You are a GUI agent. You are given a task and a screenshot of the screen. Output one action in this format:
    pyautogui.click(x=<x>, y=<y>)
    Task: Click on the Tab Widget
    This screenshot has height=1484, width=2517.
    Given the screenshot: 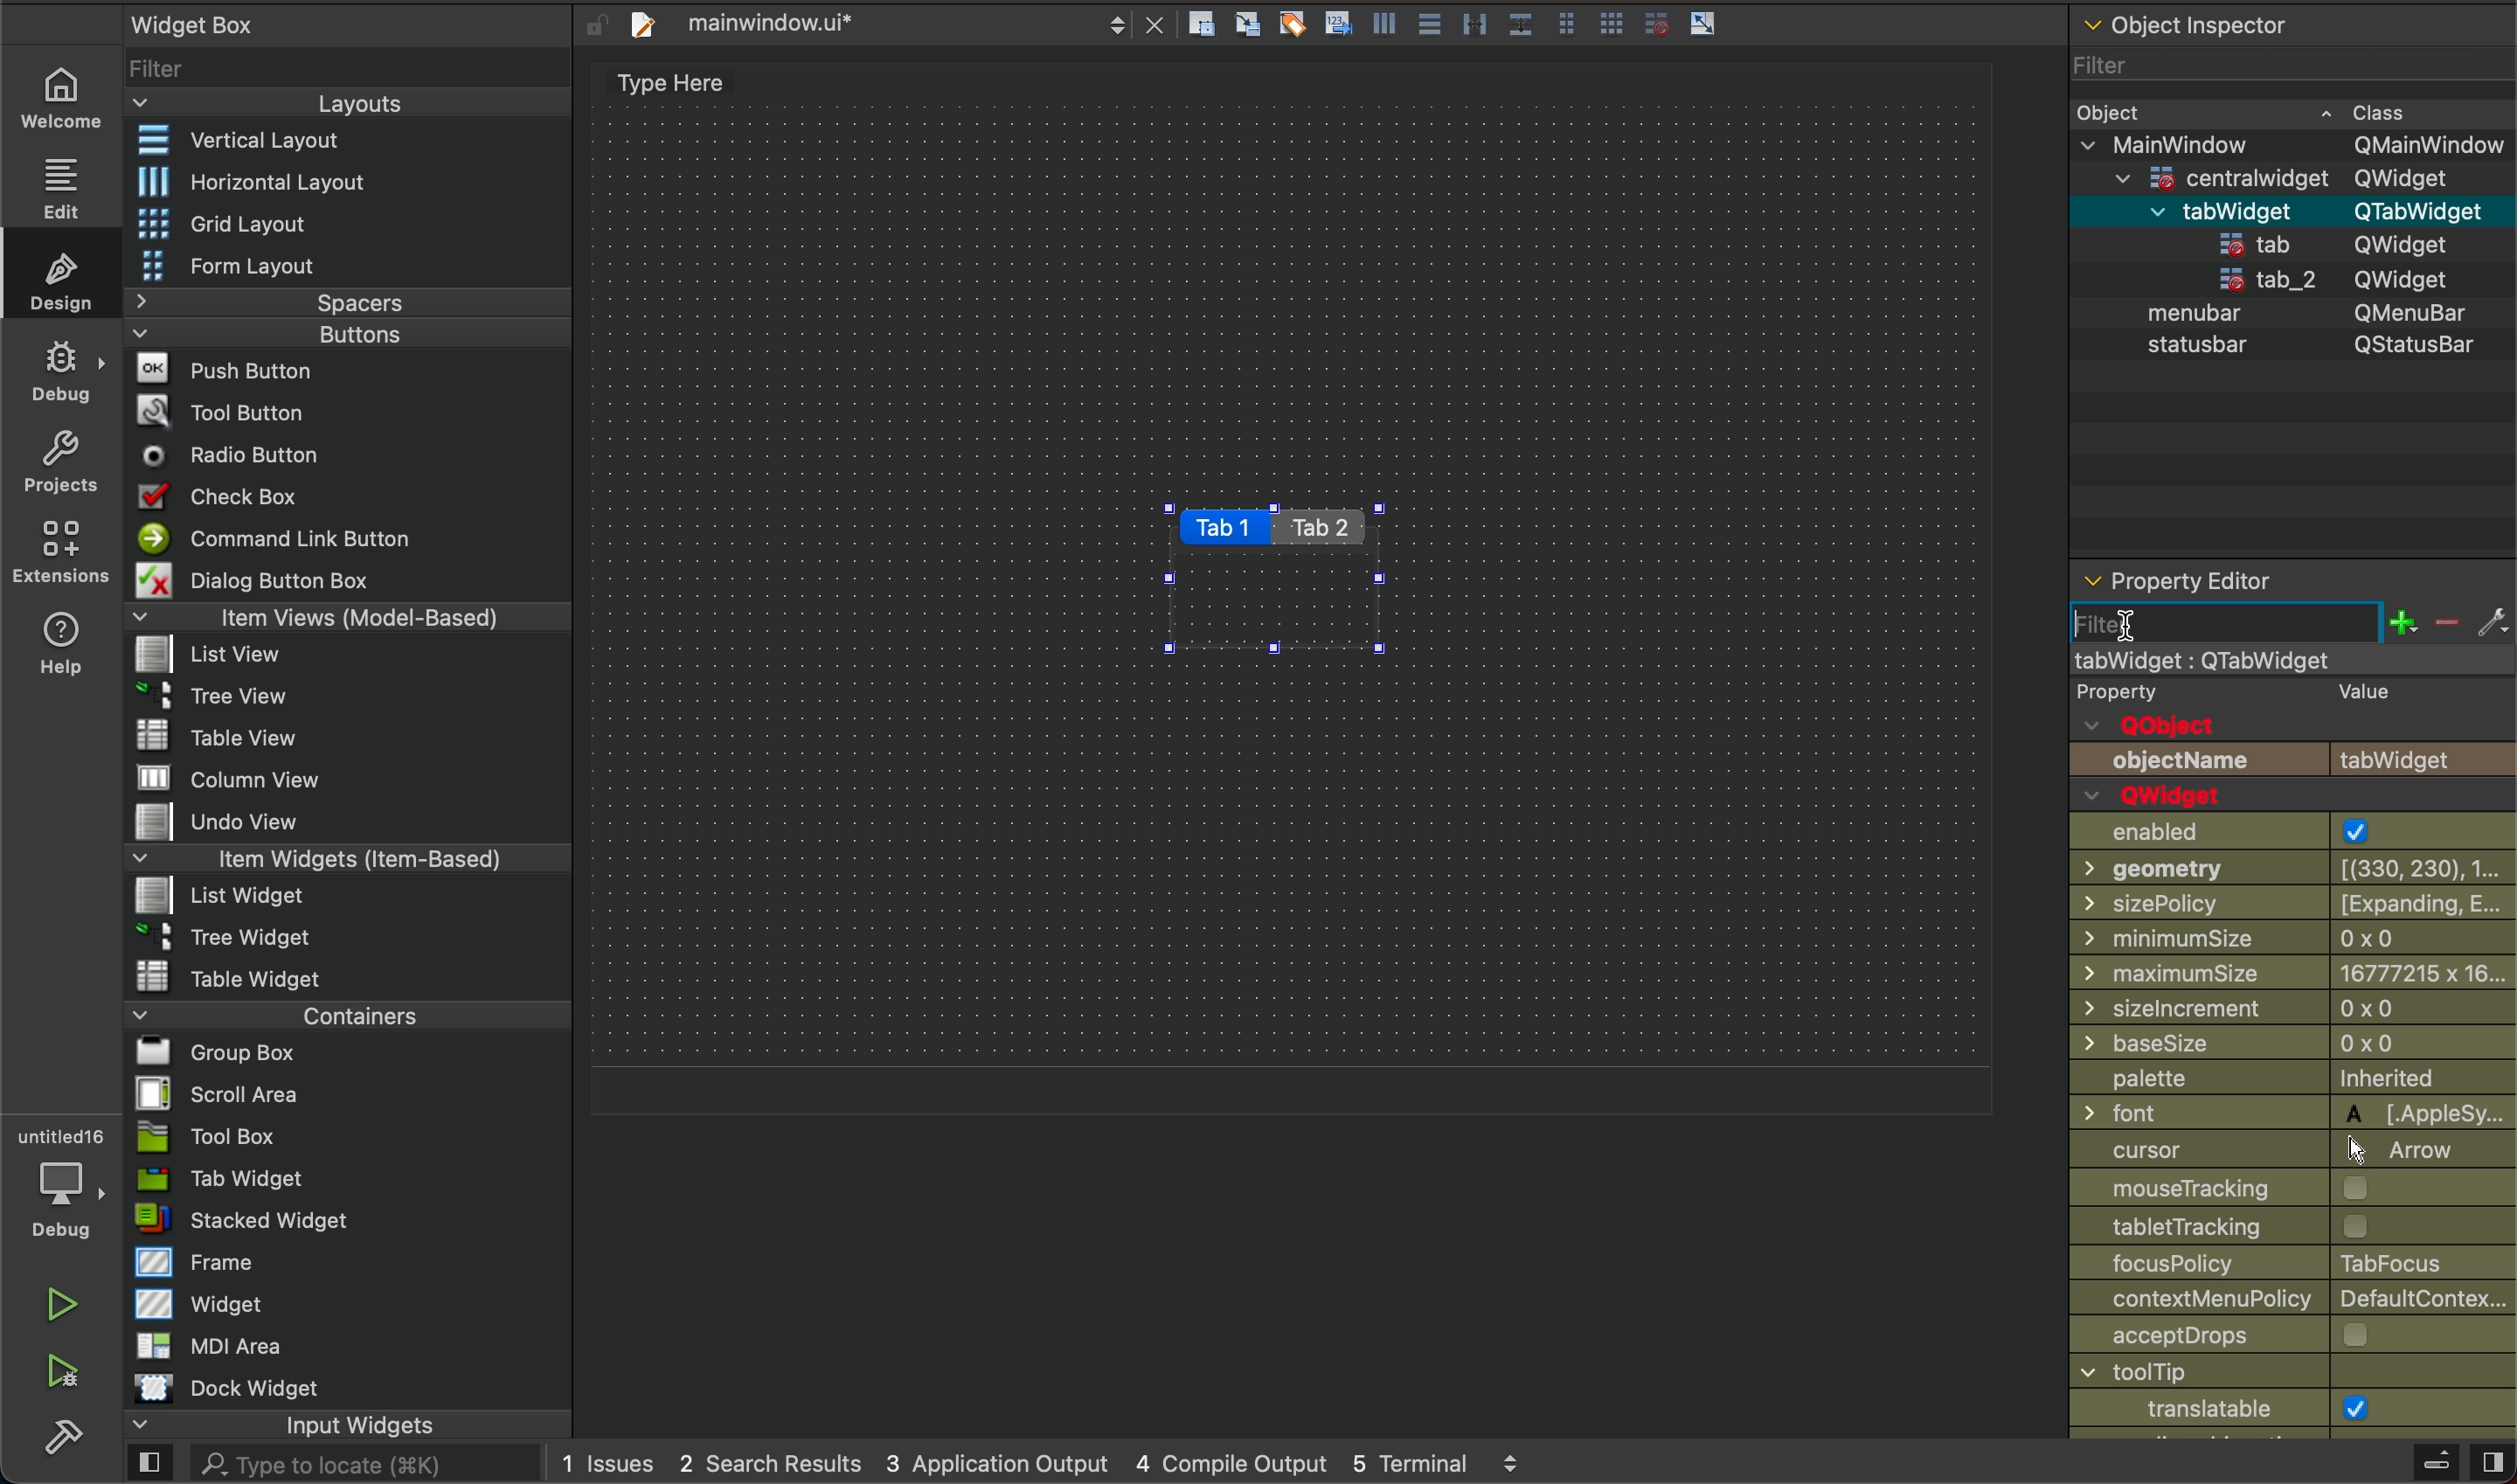 What is the action you would take?
    pyautogui.click(x=237, y=1179)
    